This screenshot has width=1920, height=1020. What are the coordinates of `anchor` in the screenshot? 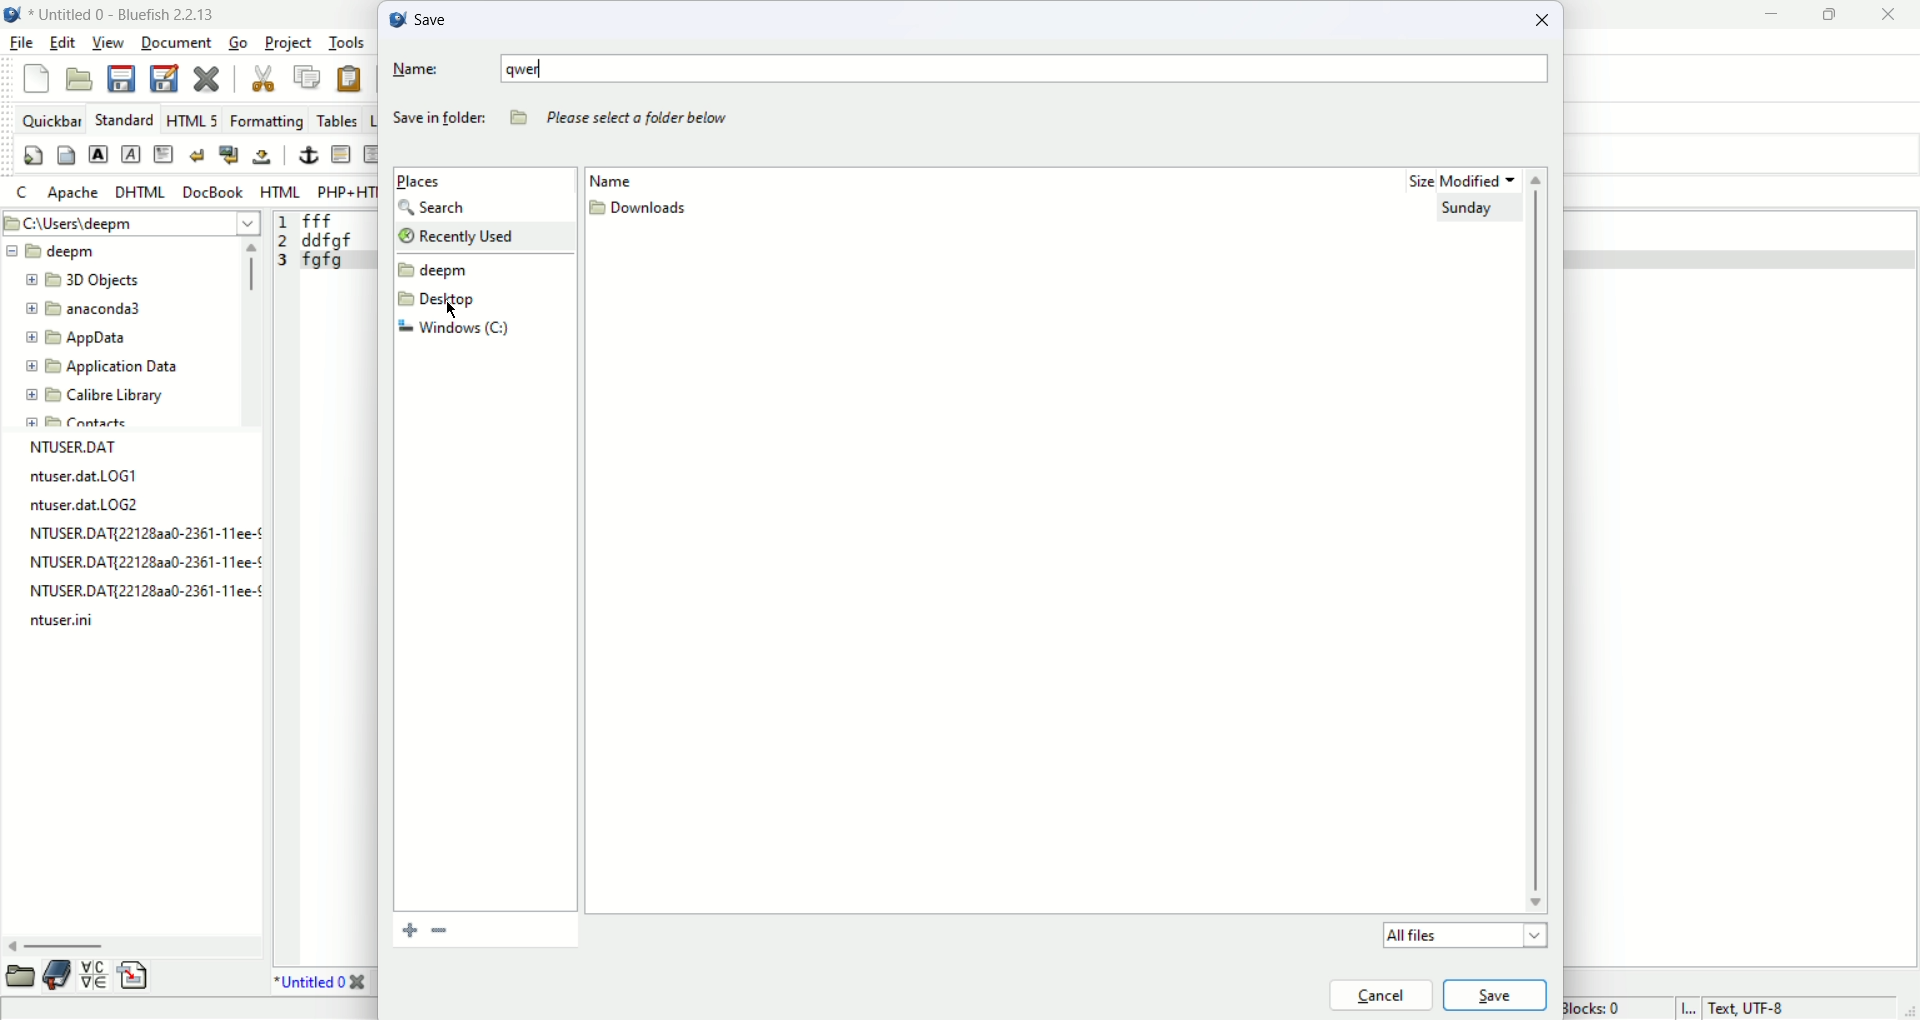 It's located at (305, 157).